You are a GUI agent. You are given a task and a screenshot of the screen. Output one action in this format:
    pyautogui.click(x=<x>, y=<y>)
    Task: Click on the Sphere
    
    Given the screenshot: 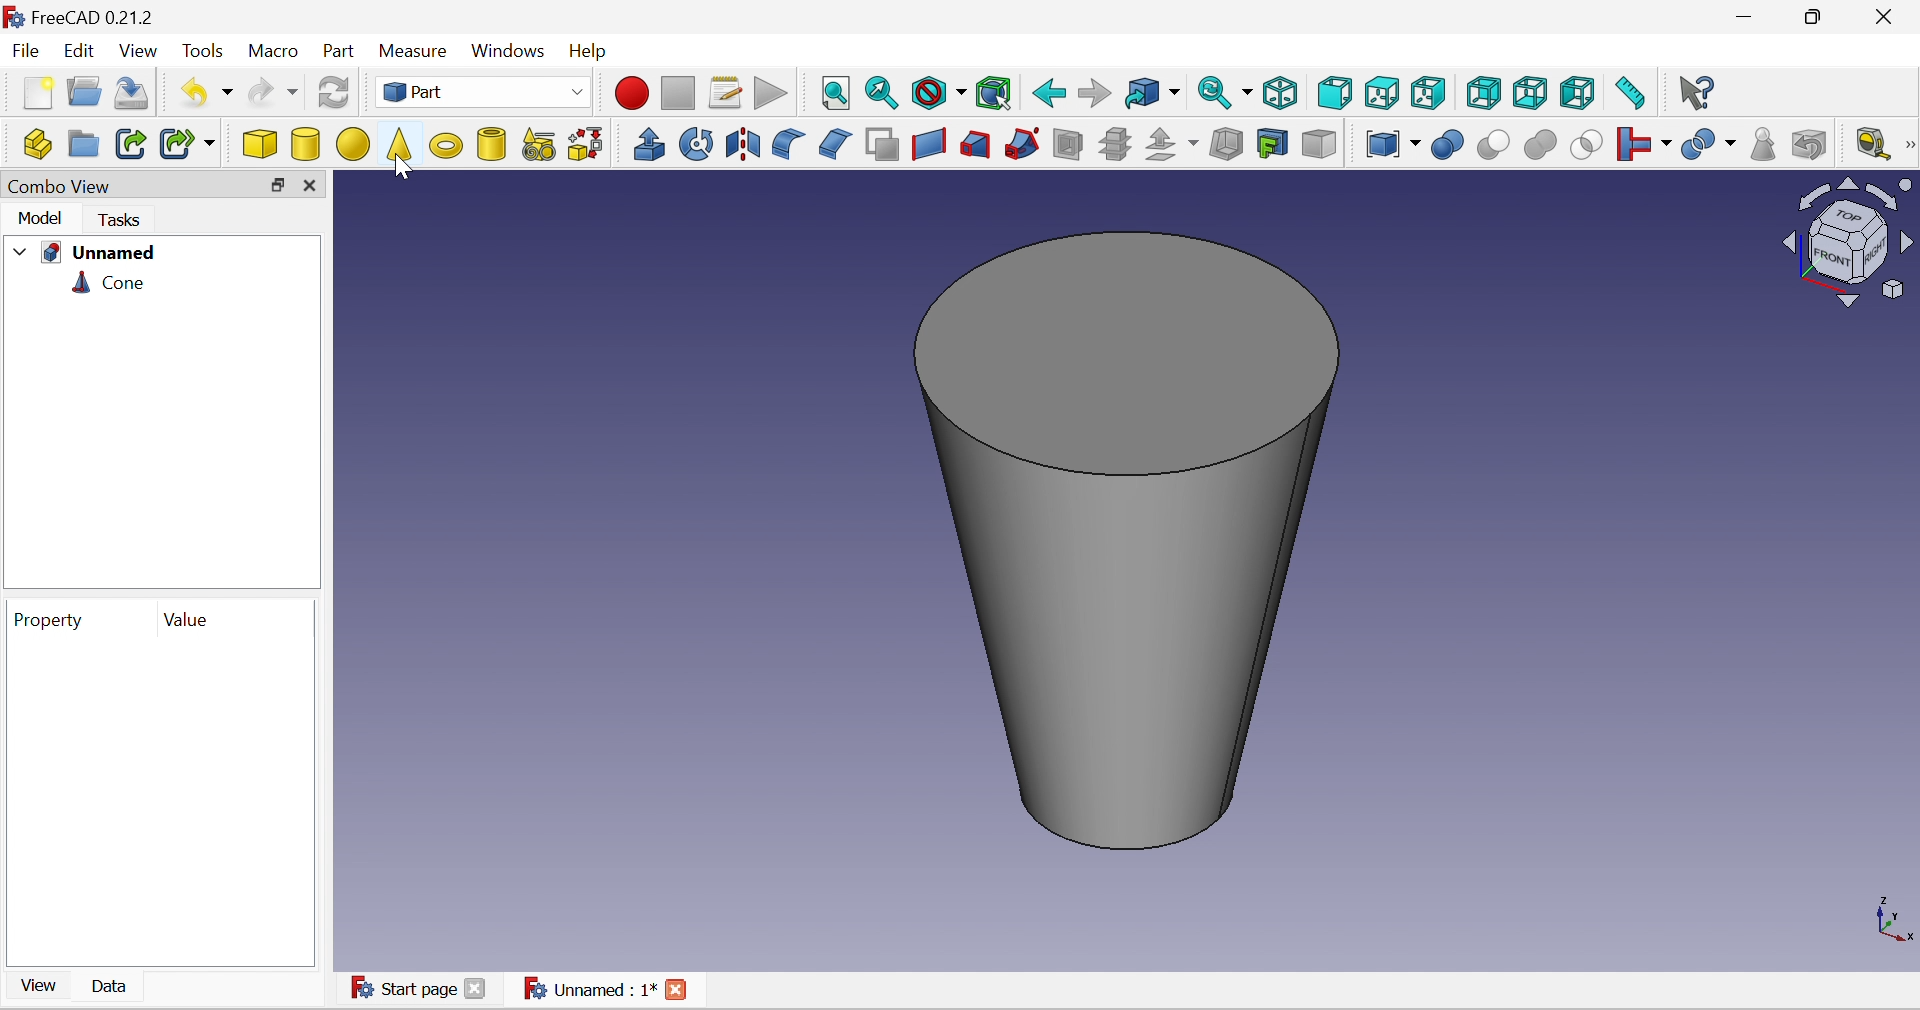 What is the action you would take?
    pyautogui.click(x=353, y=145)
    